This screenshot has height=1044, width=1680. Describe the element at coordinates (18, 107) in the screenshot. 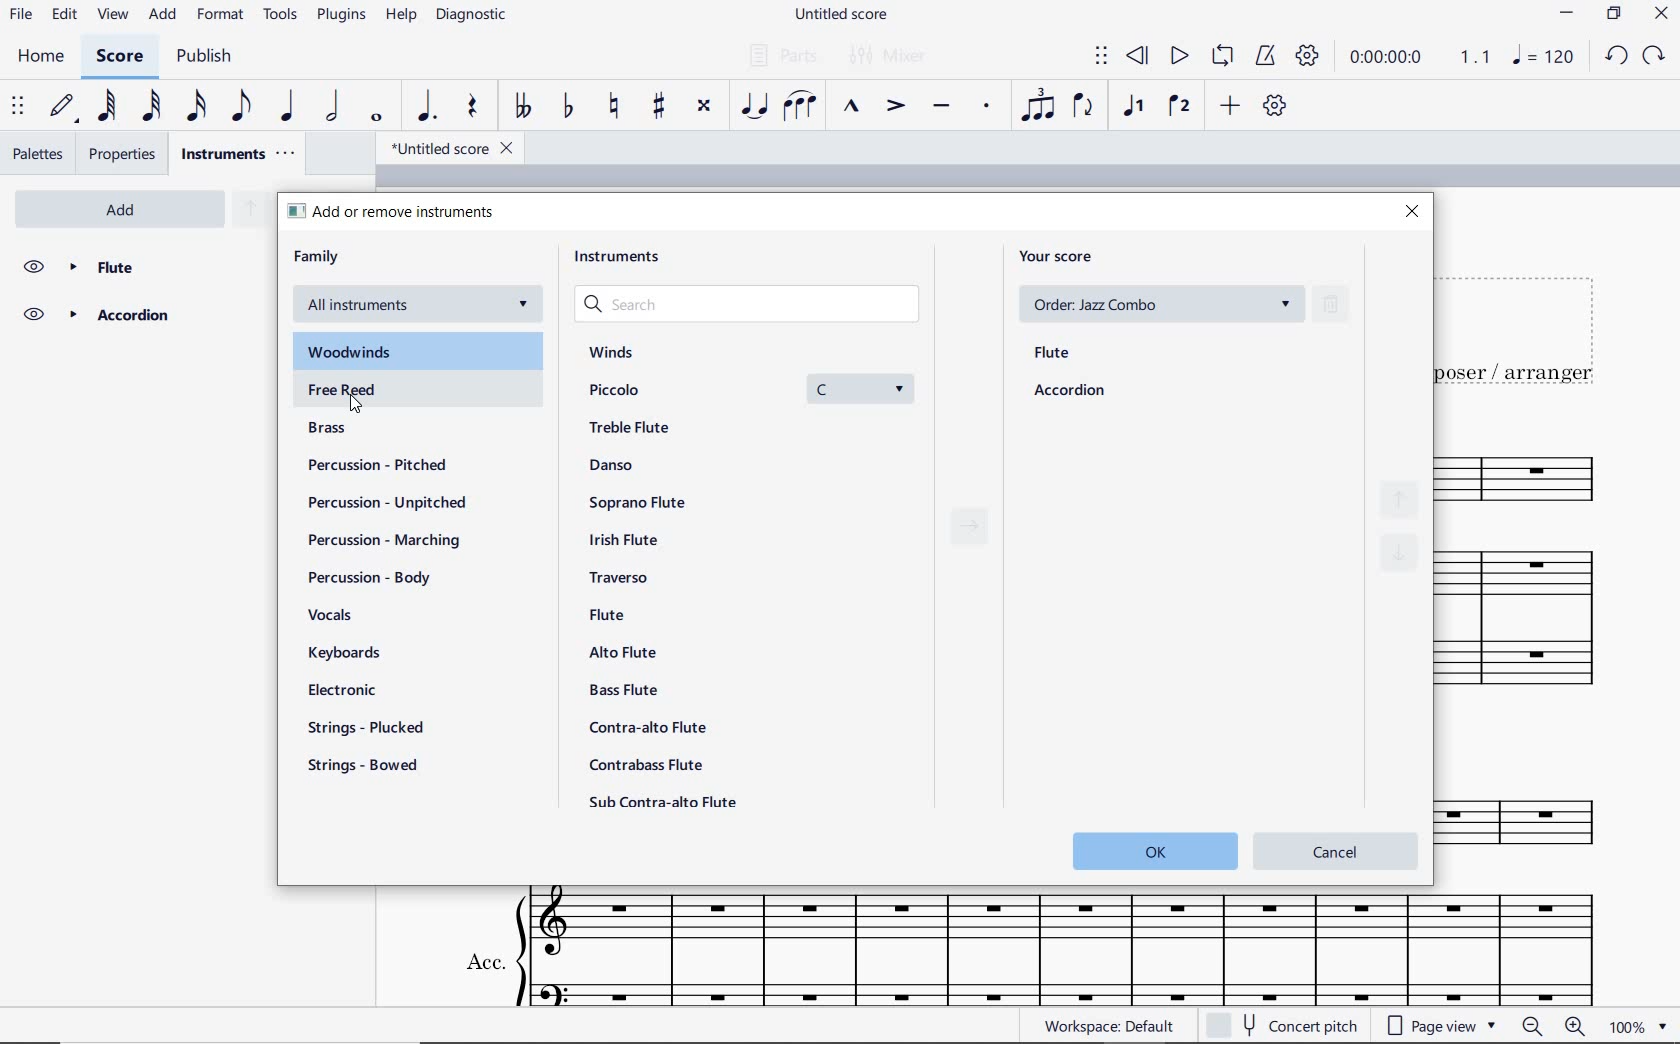

I see `select to move` at that location.